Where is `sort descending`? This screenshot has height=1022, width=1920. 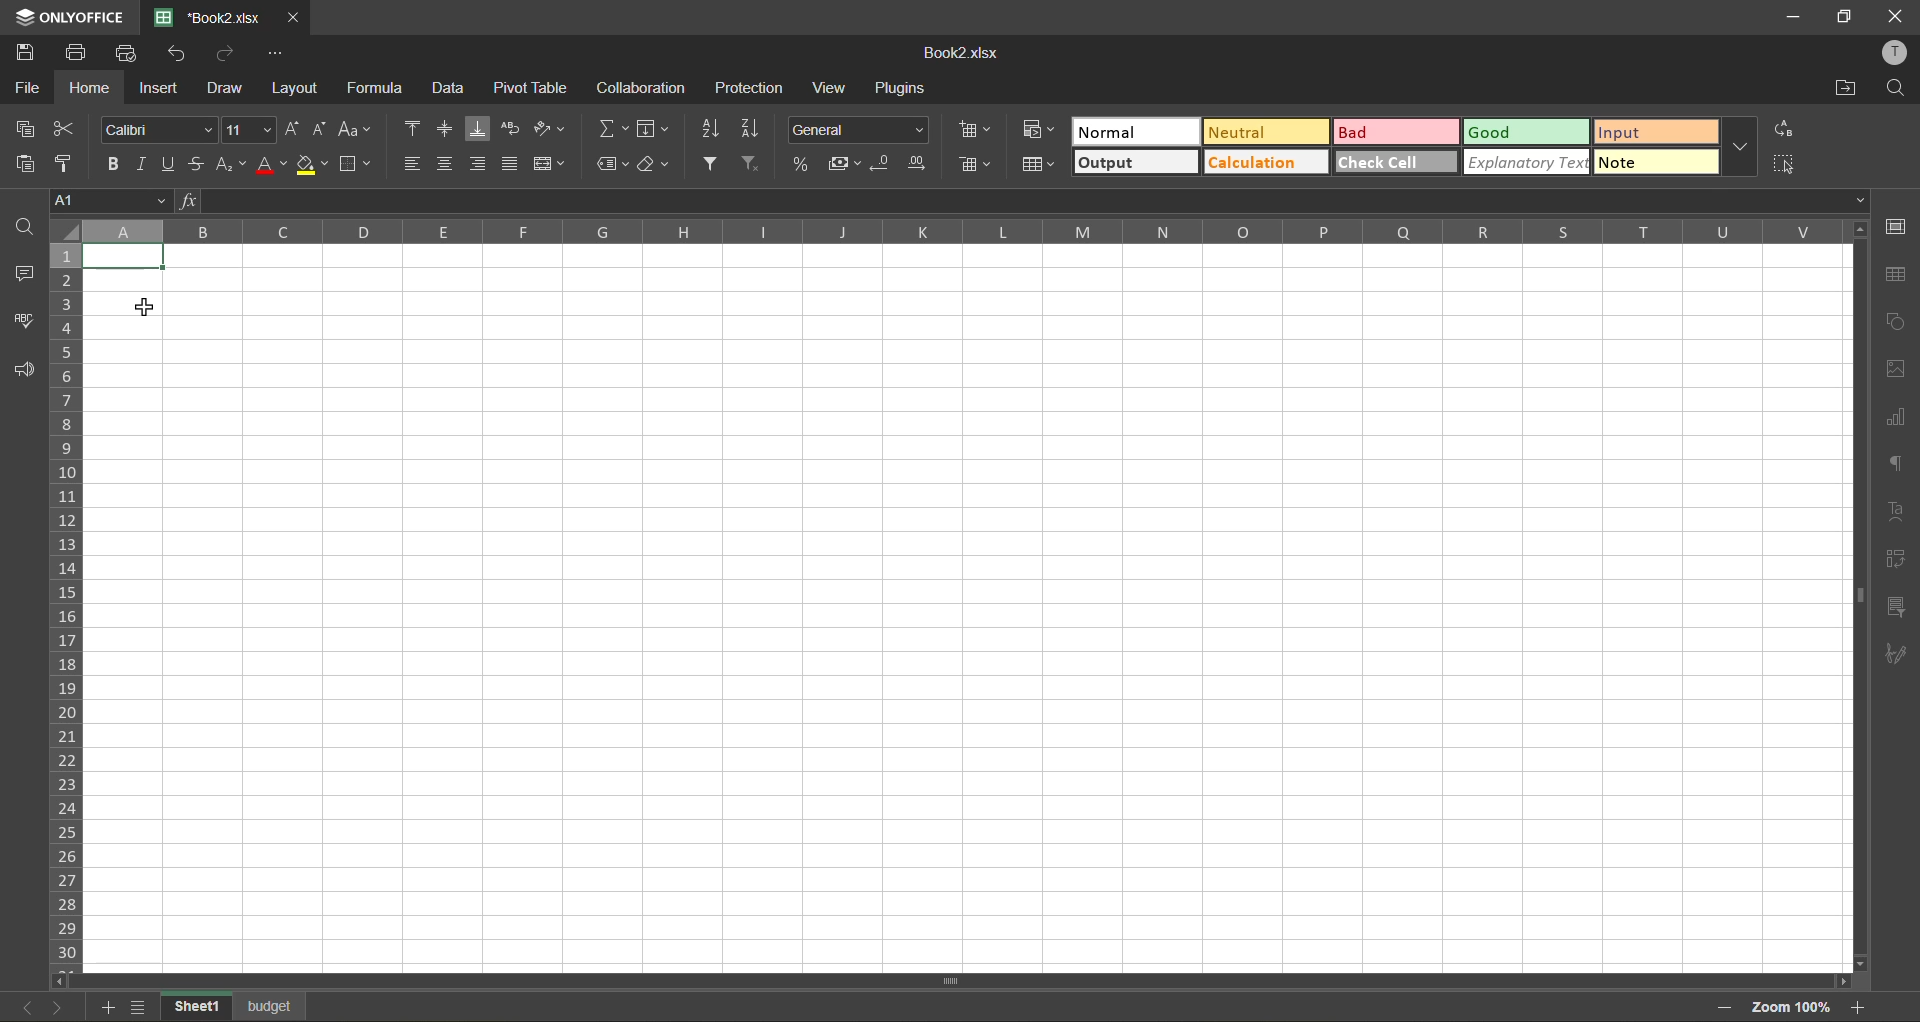 sort descending is located at coordinates (754, 128).